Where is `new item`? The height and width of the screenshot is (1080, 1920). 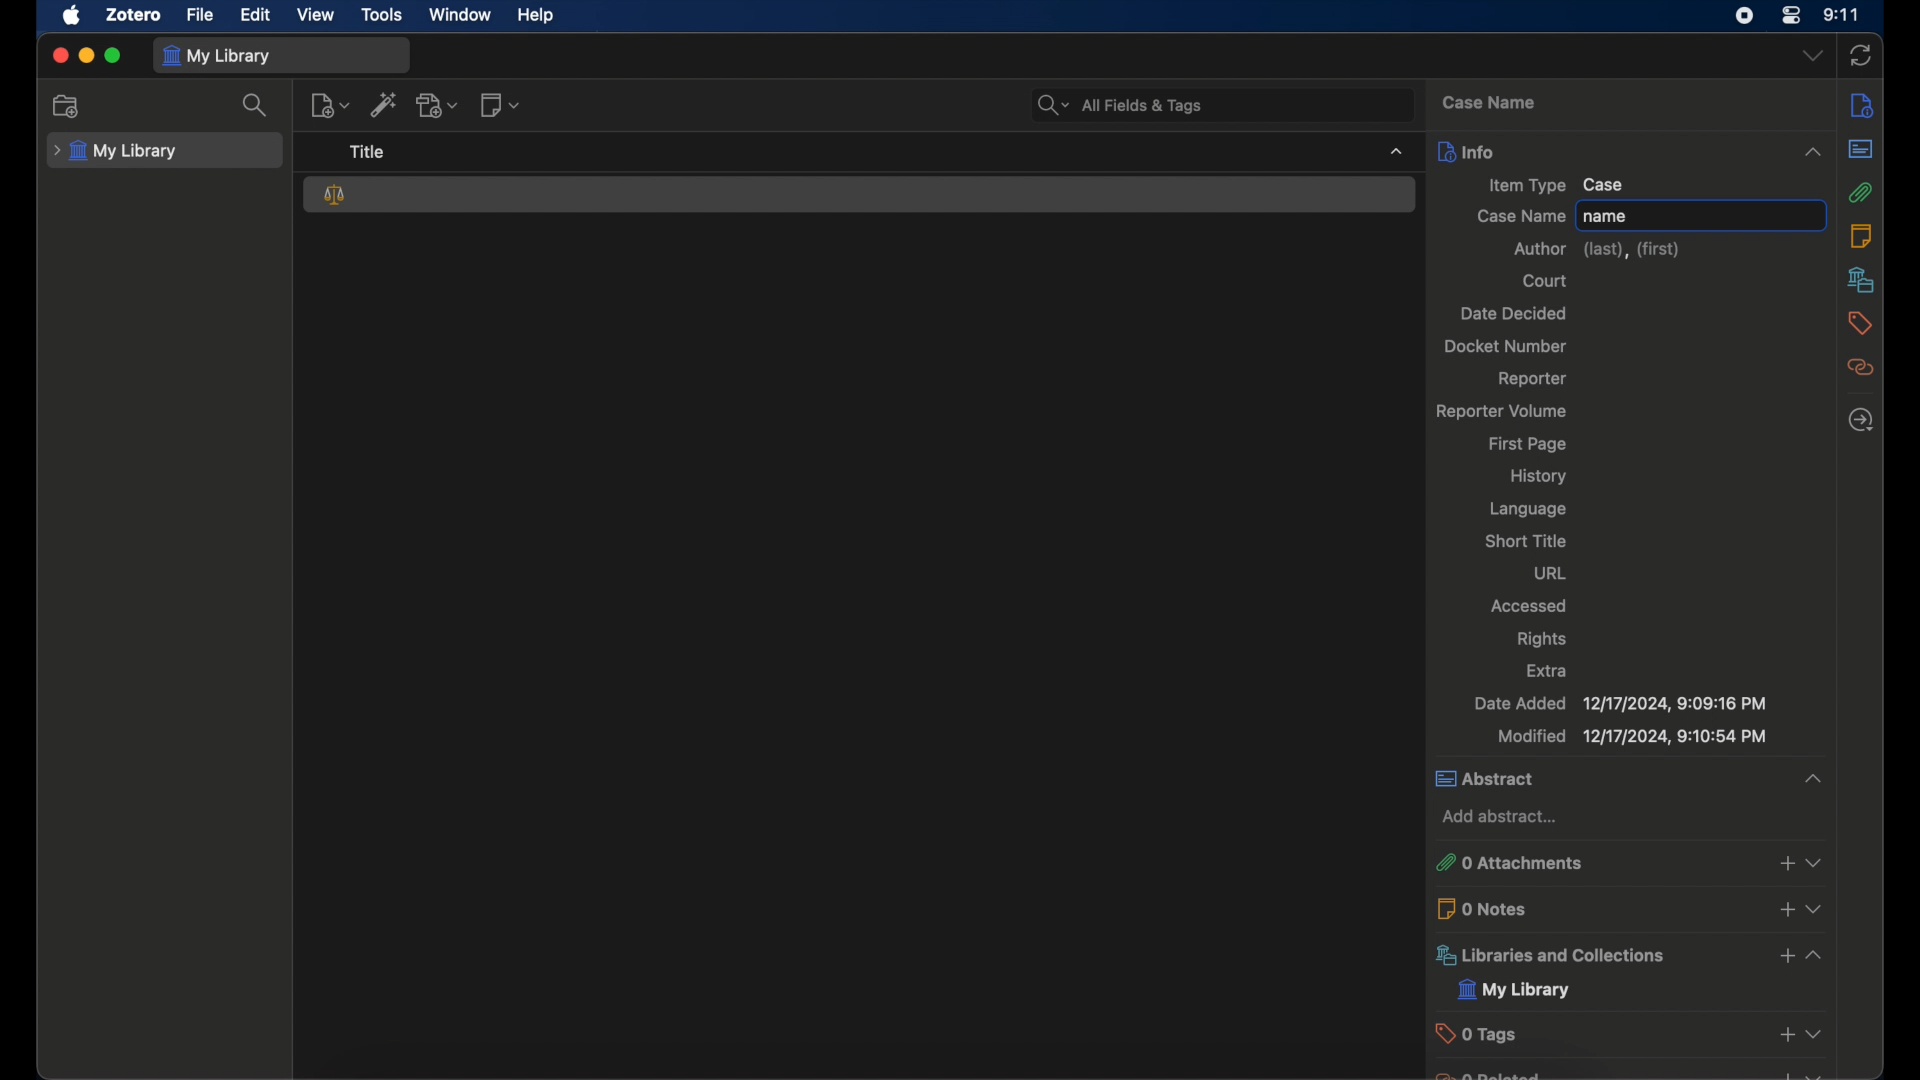
new item is located at coordinates (330, 106).